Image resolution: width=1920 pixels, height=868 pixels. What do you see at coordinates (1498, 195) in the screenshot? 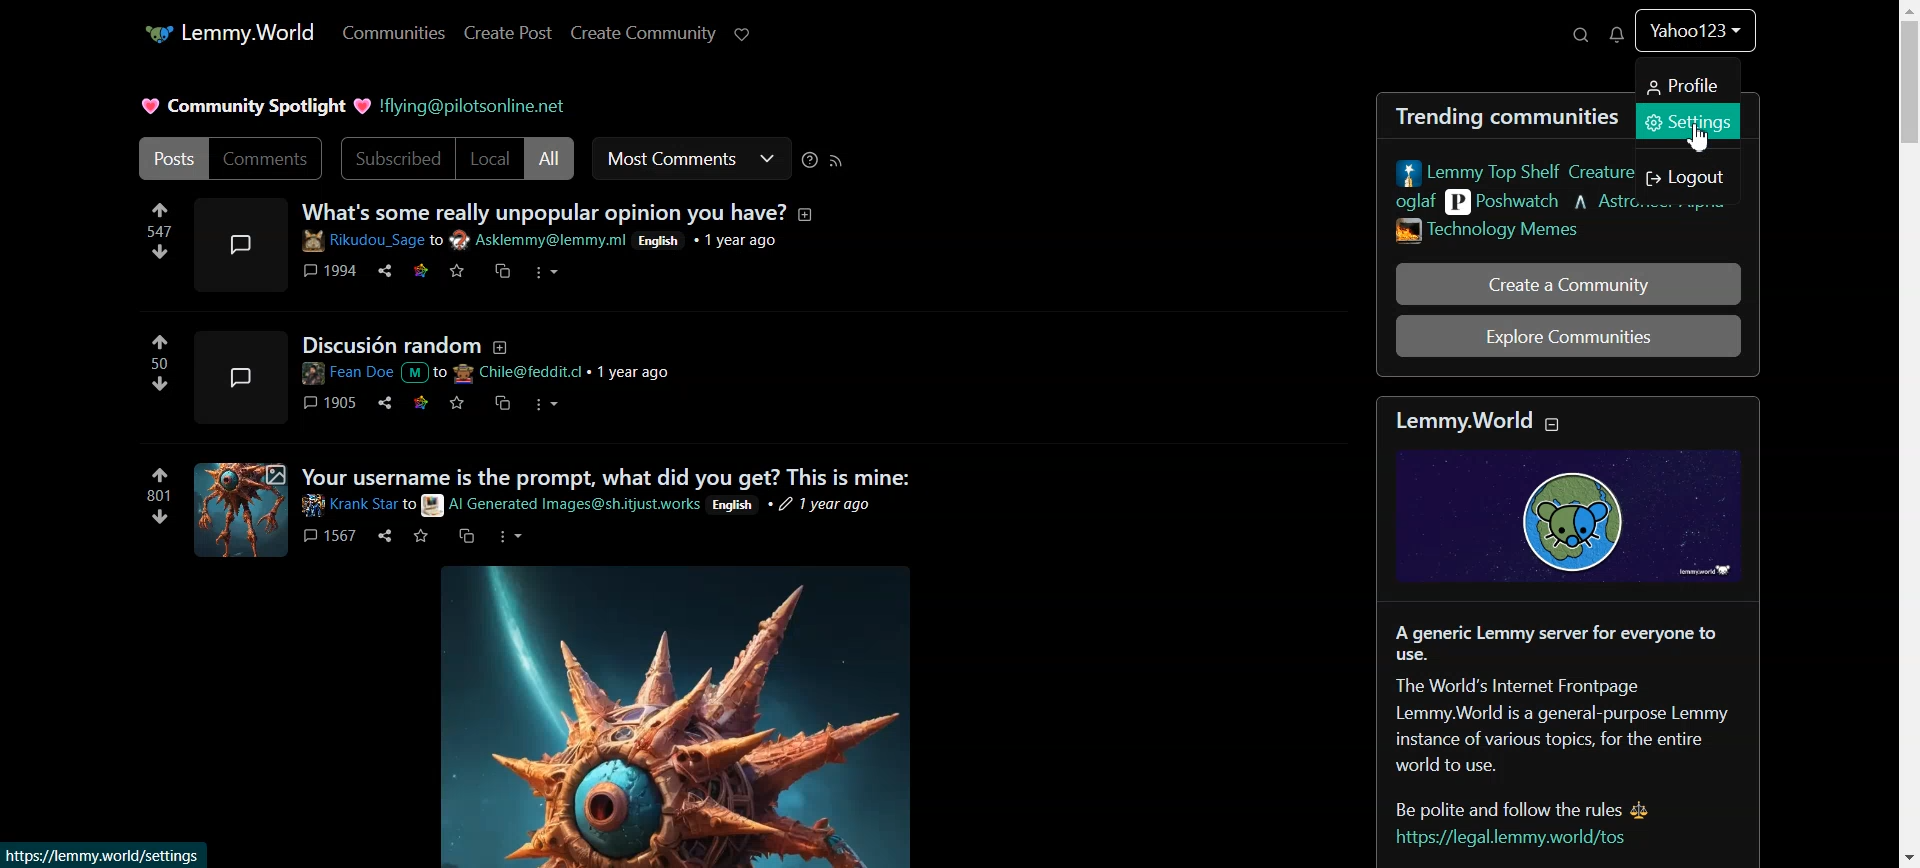
I see `communities section` at bounding box center [1498, 195].